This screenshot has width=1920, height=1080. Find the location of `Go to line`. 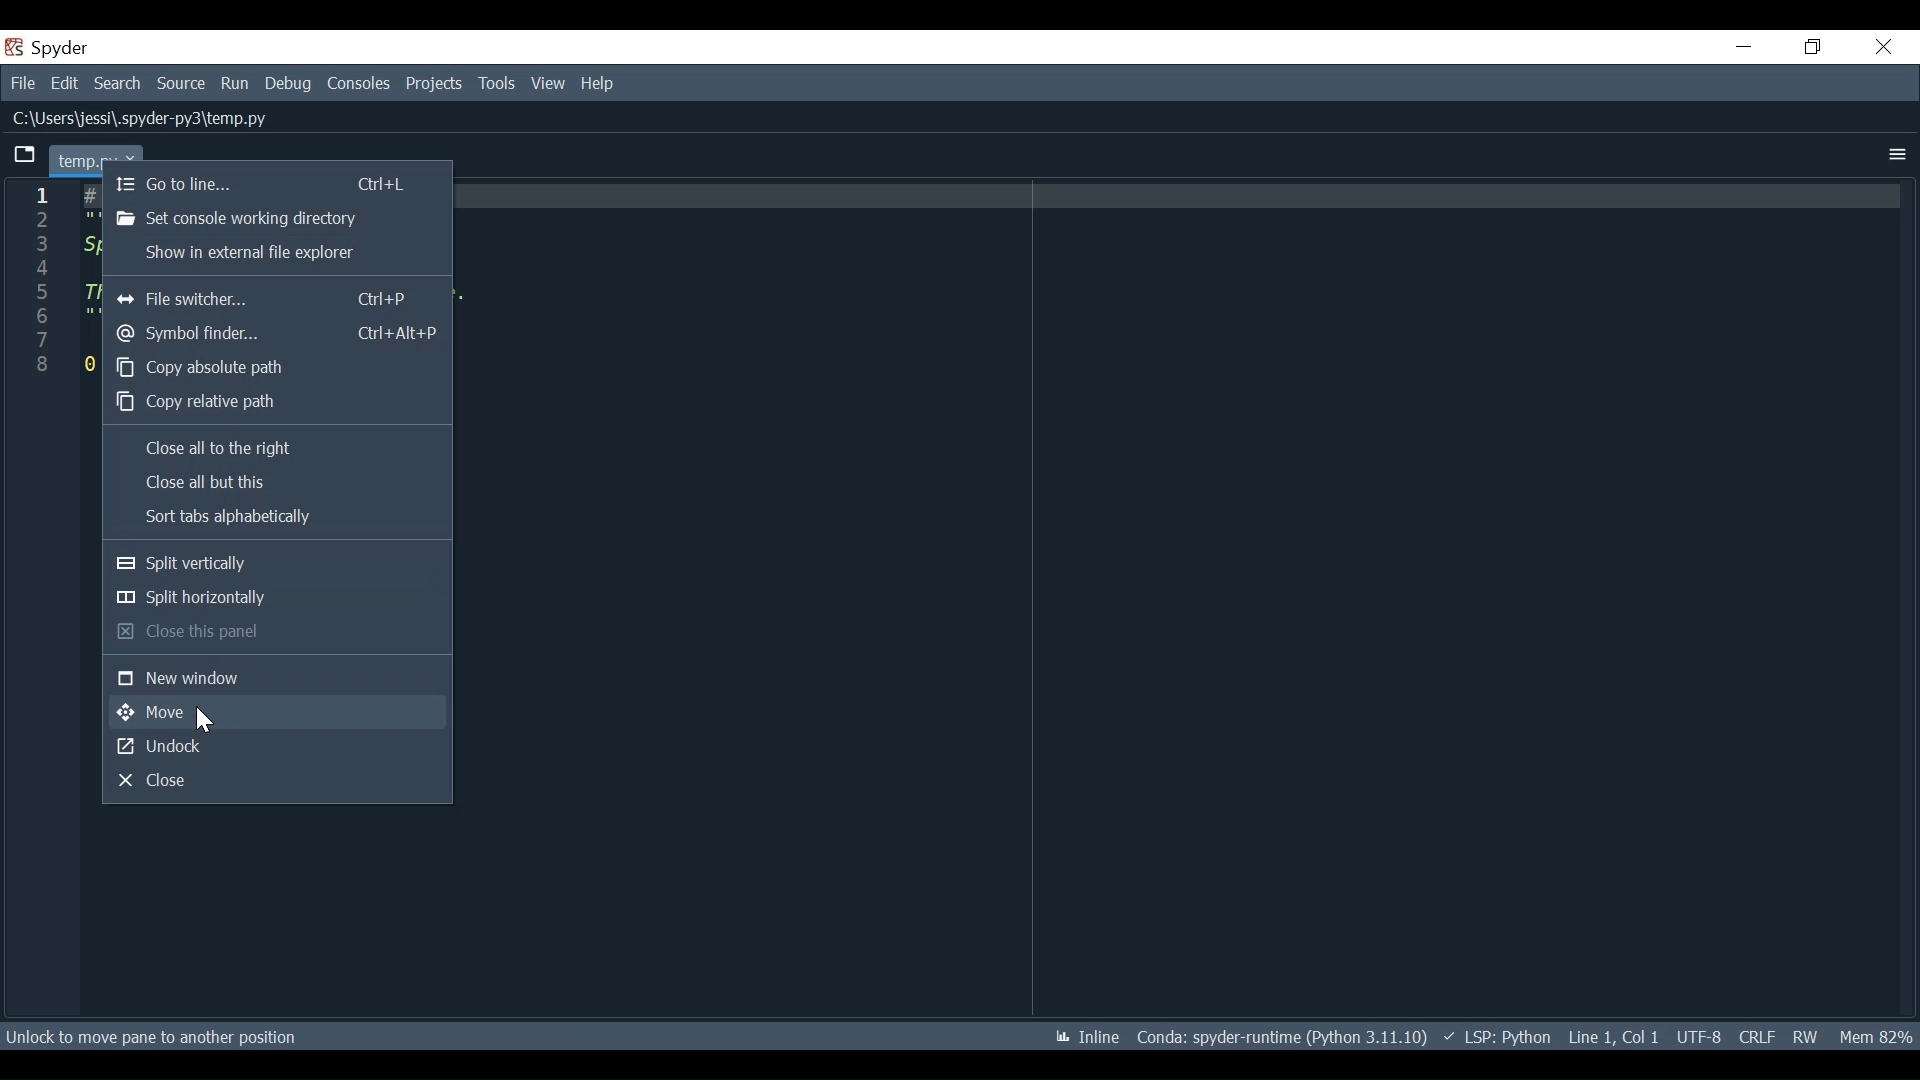

Go to line is located at coordinates (275, 184).